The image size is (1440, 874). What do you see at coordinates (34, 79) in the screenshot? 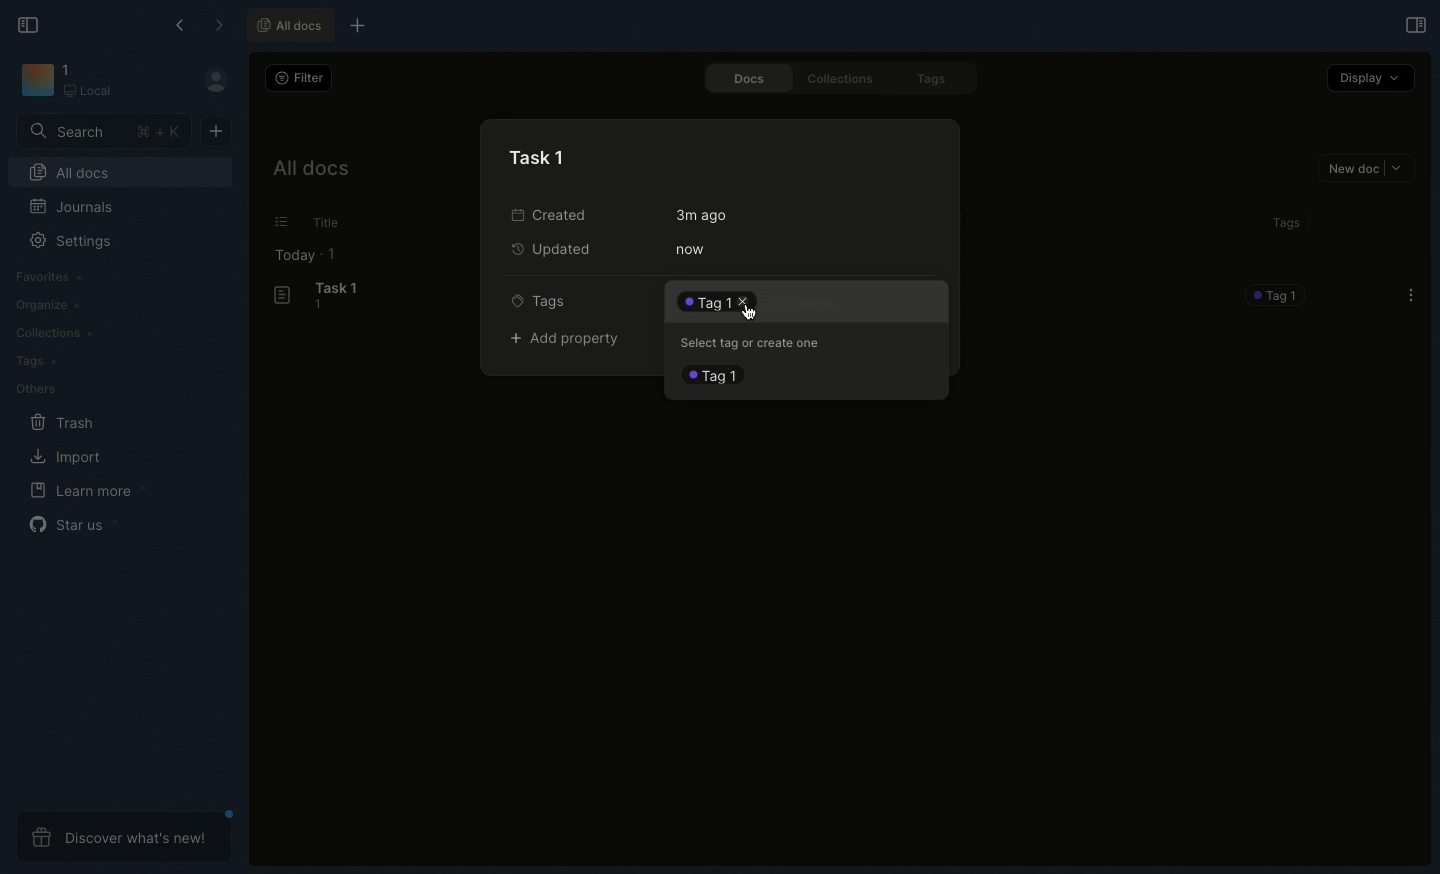
I see `Icon` at bounding box center [34, 79].